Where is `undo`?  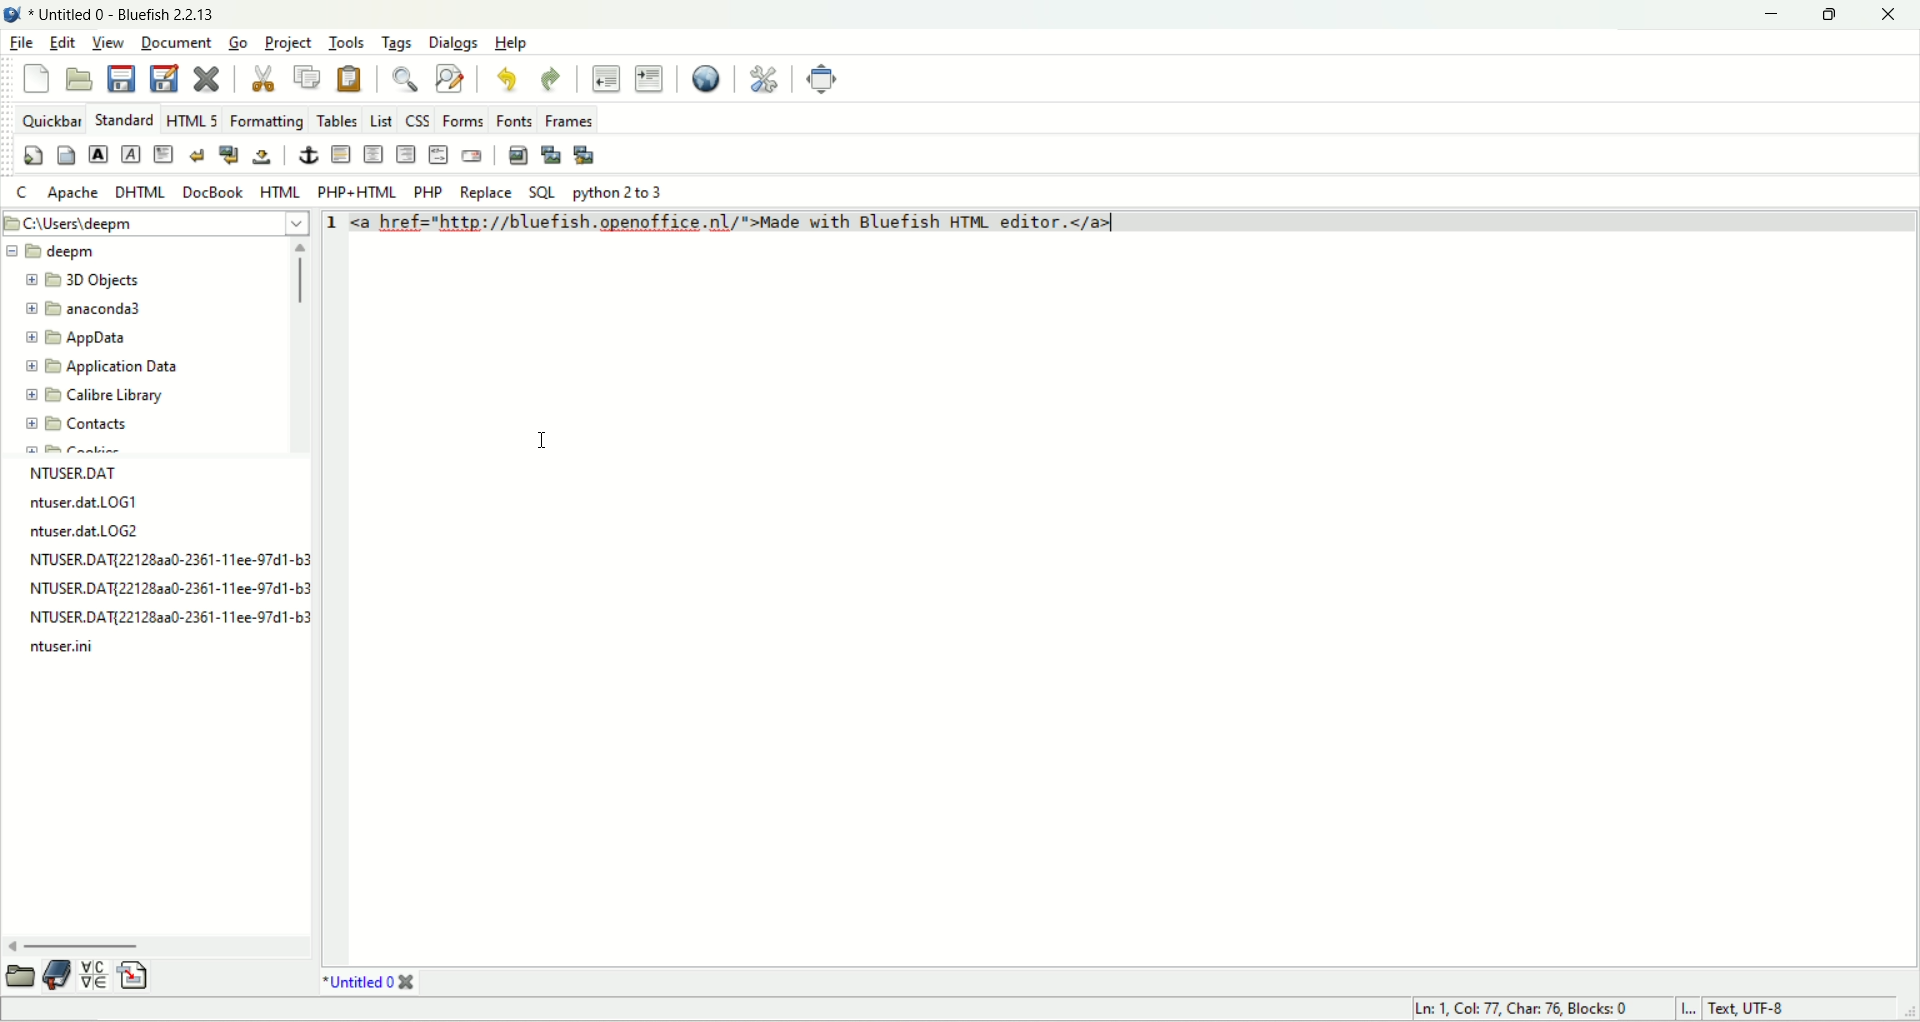
undo is located at coordinates (508, 80).